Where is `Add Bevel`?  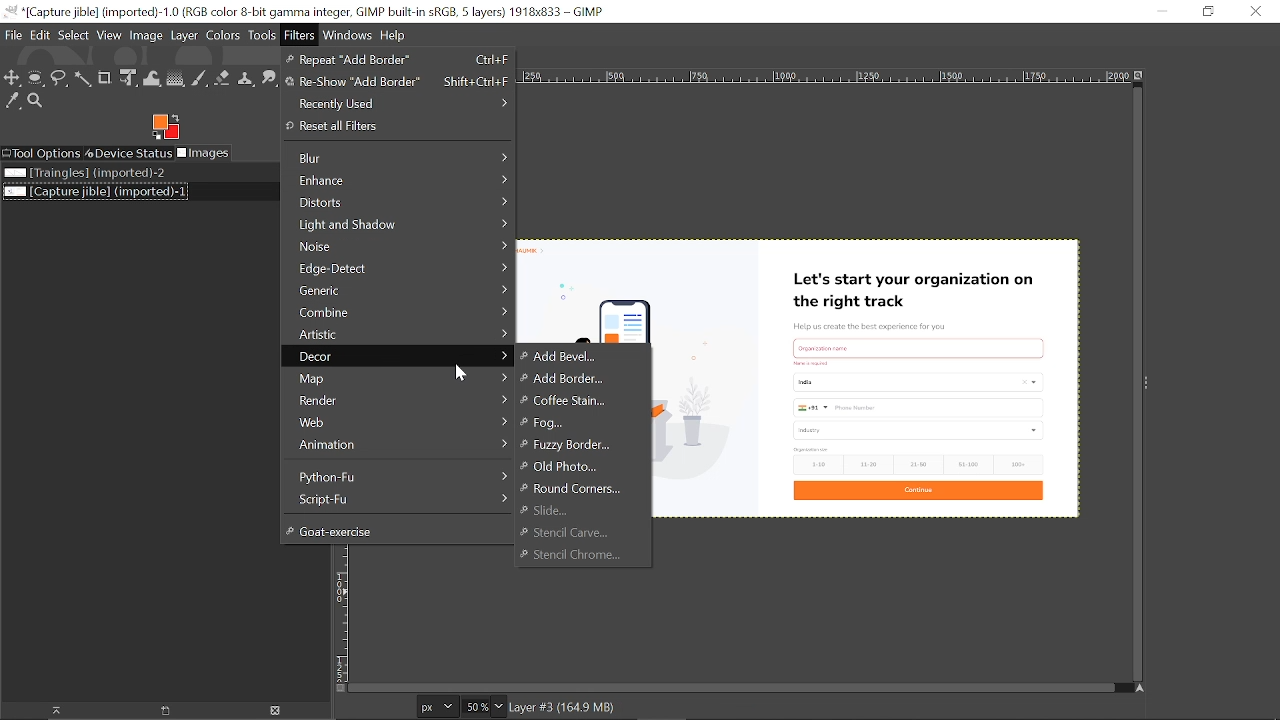 Add Bevel is located at coordinates (575, 356).